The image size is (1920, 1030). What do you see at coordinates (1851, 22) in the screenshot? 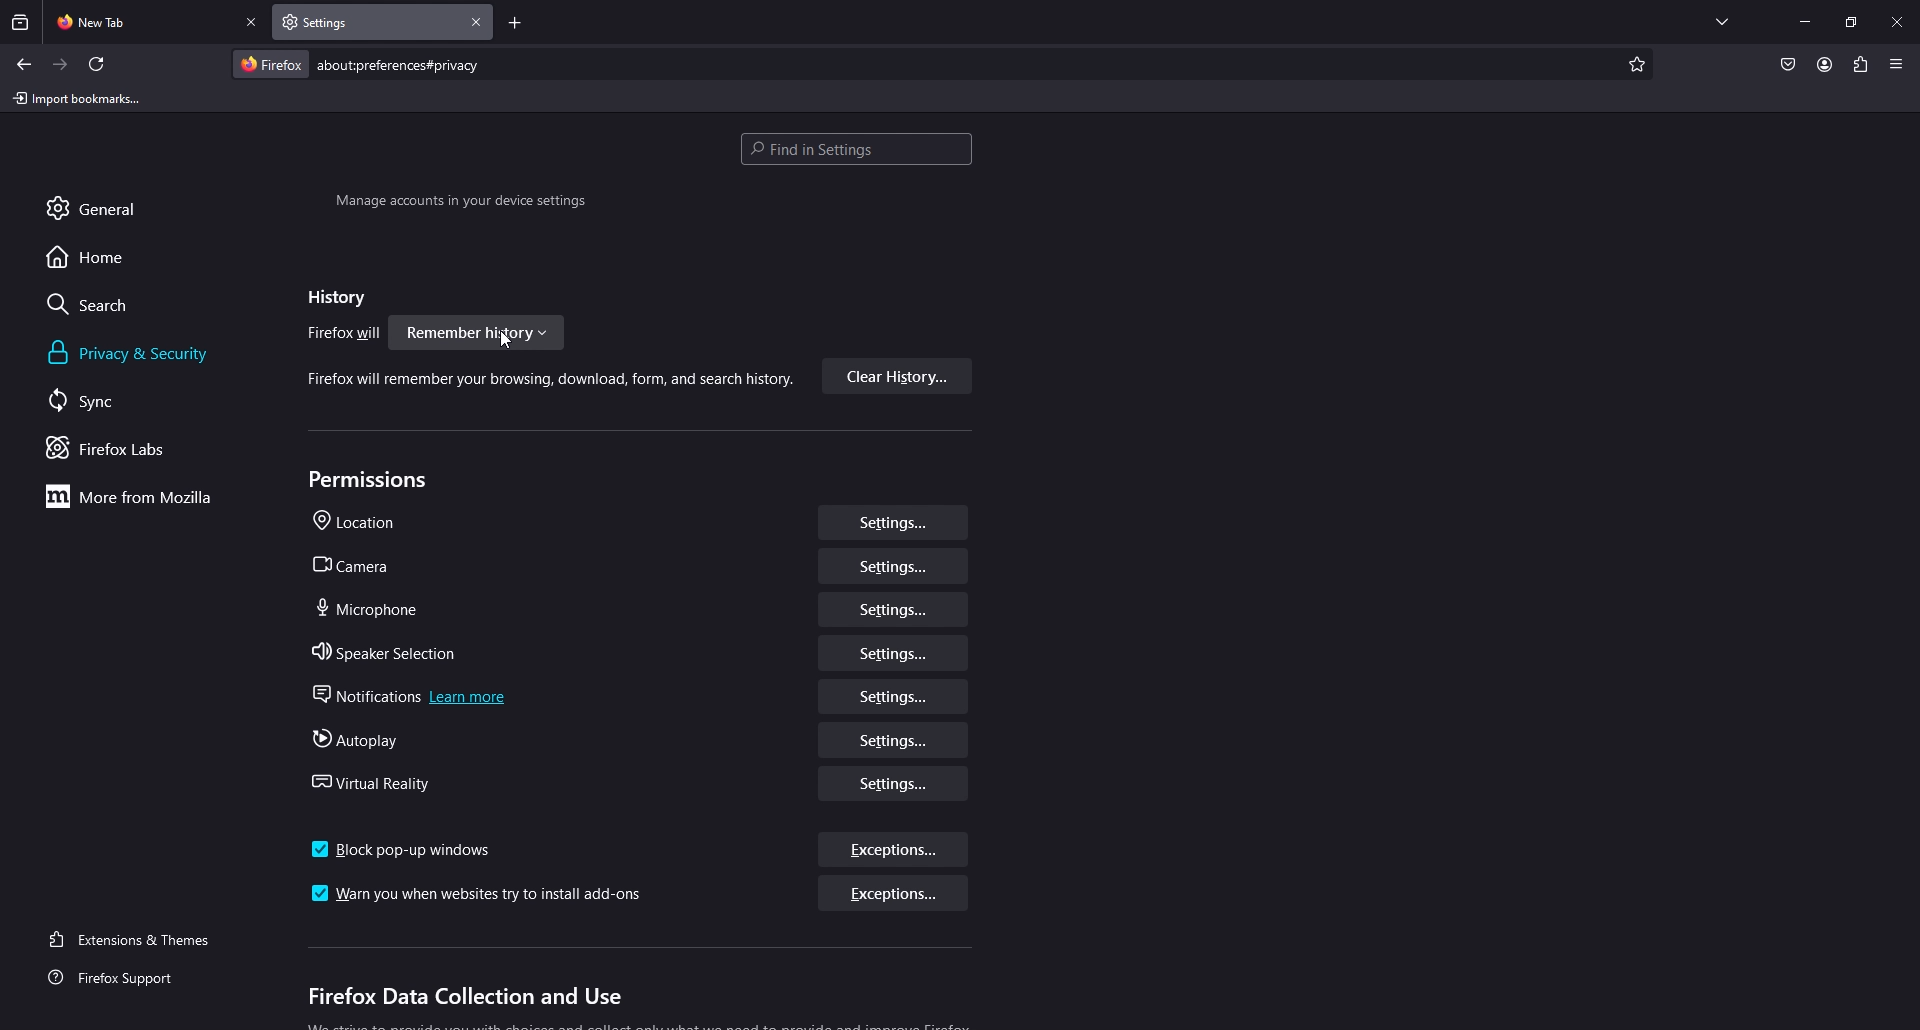
I see `resize` at bounding box center [1851, 22].